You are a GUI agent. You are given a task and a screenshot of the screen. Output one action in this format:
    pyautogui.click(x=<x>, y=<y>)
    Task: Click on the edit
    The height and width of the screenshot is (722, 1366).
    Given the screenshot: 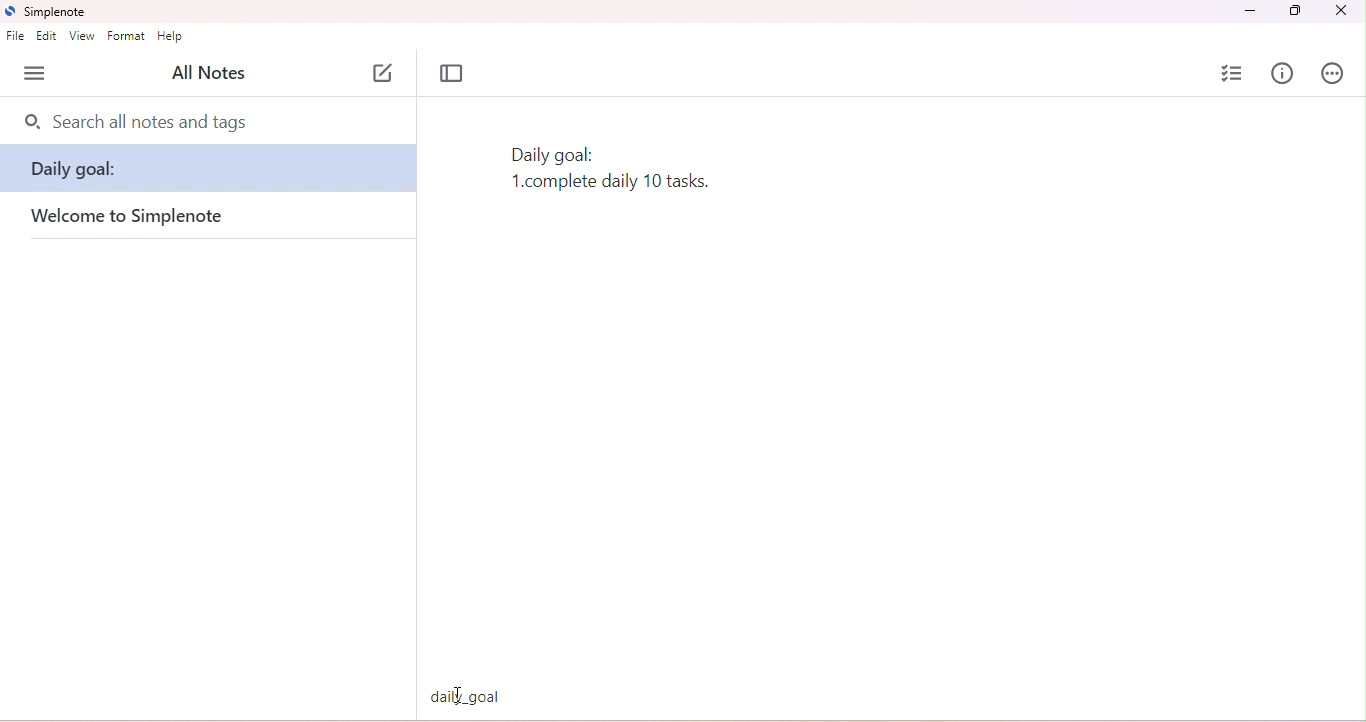 What is the action you would take?
    pyautogui.click(x=47, y=36)
    